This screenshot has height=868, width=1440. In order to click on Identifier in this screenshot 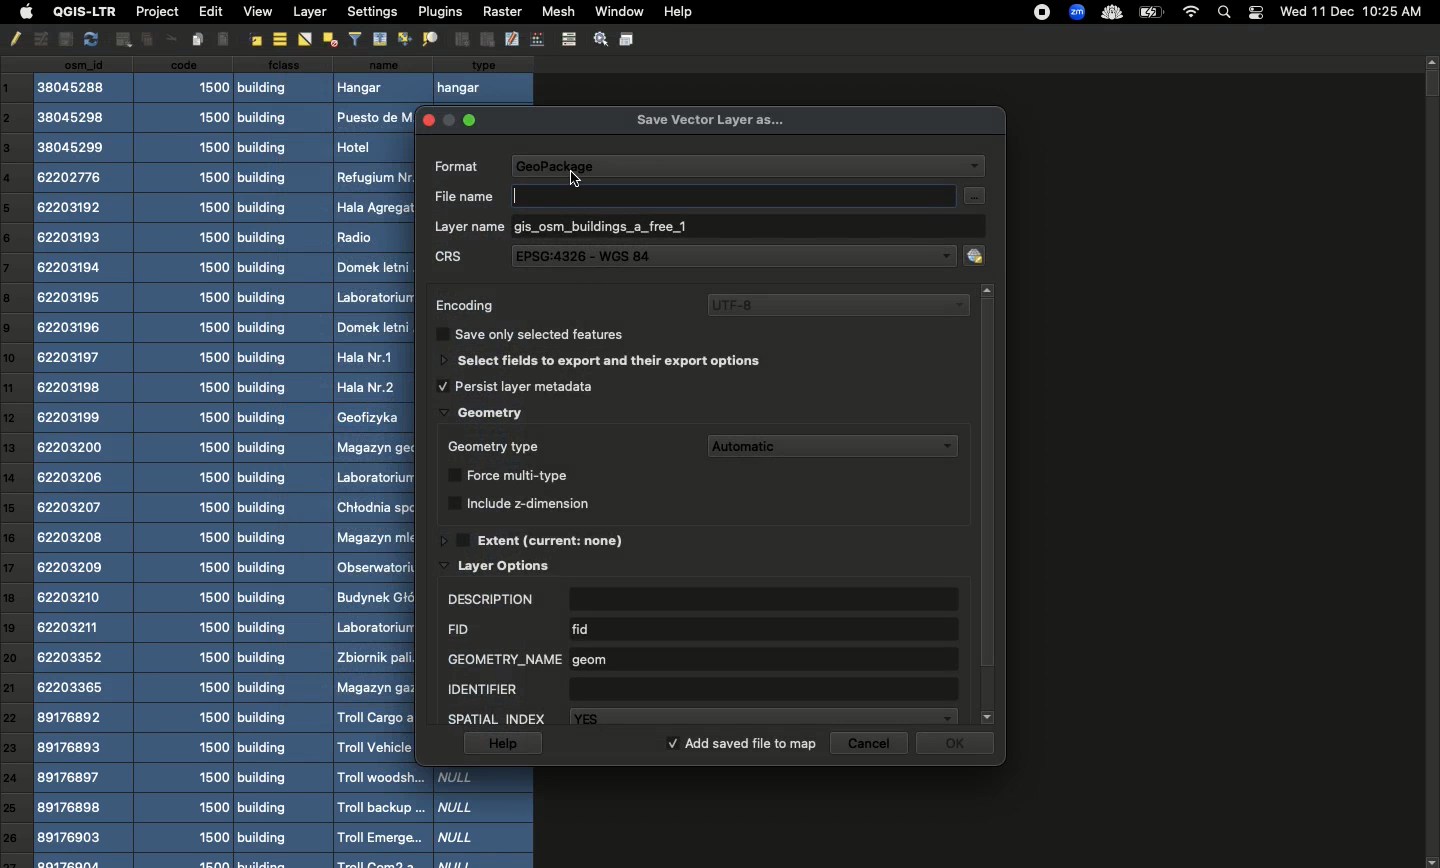, I will do `click(703, 691)`.